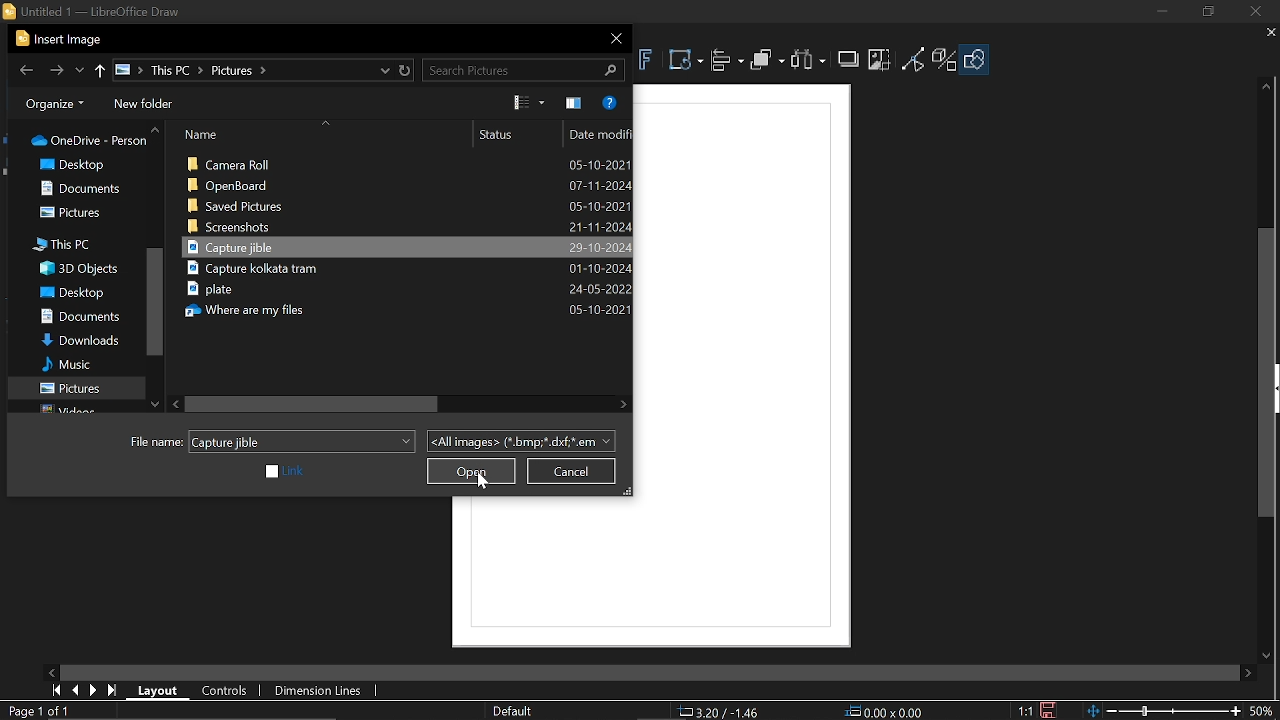  Describe the element at coordinates (176, 403) in the screenshot. I see `Move left` at that location.